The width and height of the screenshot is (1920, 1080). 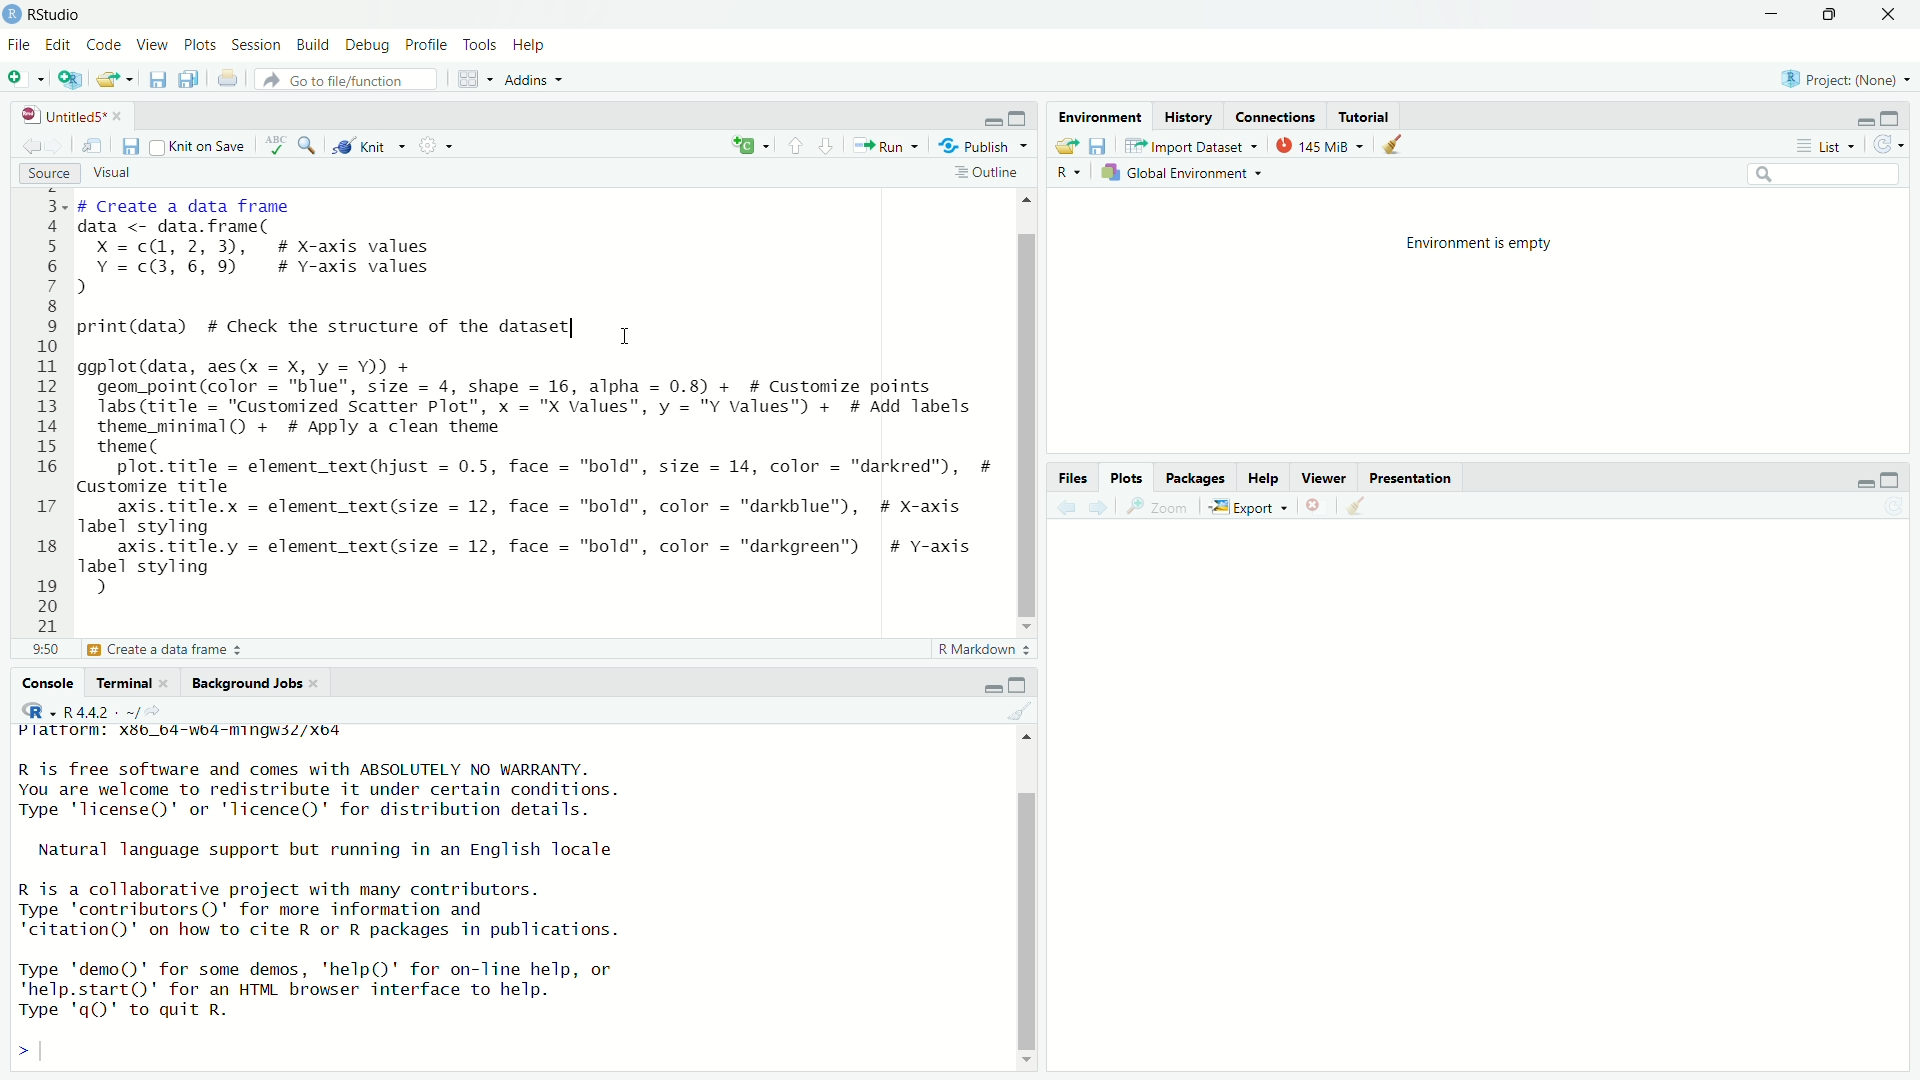 What do you see at coordinates (17, 44) in the screenshot?
I see `File` at bounding box center [17, 44].